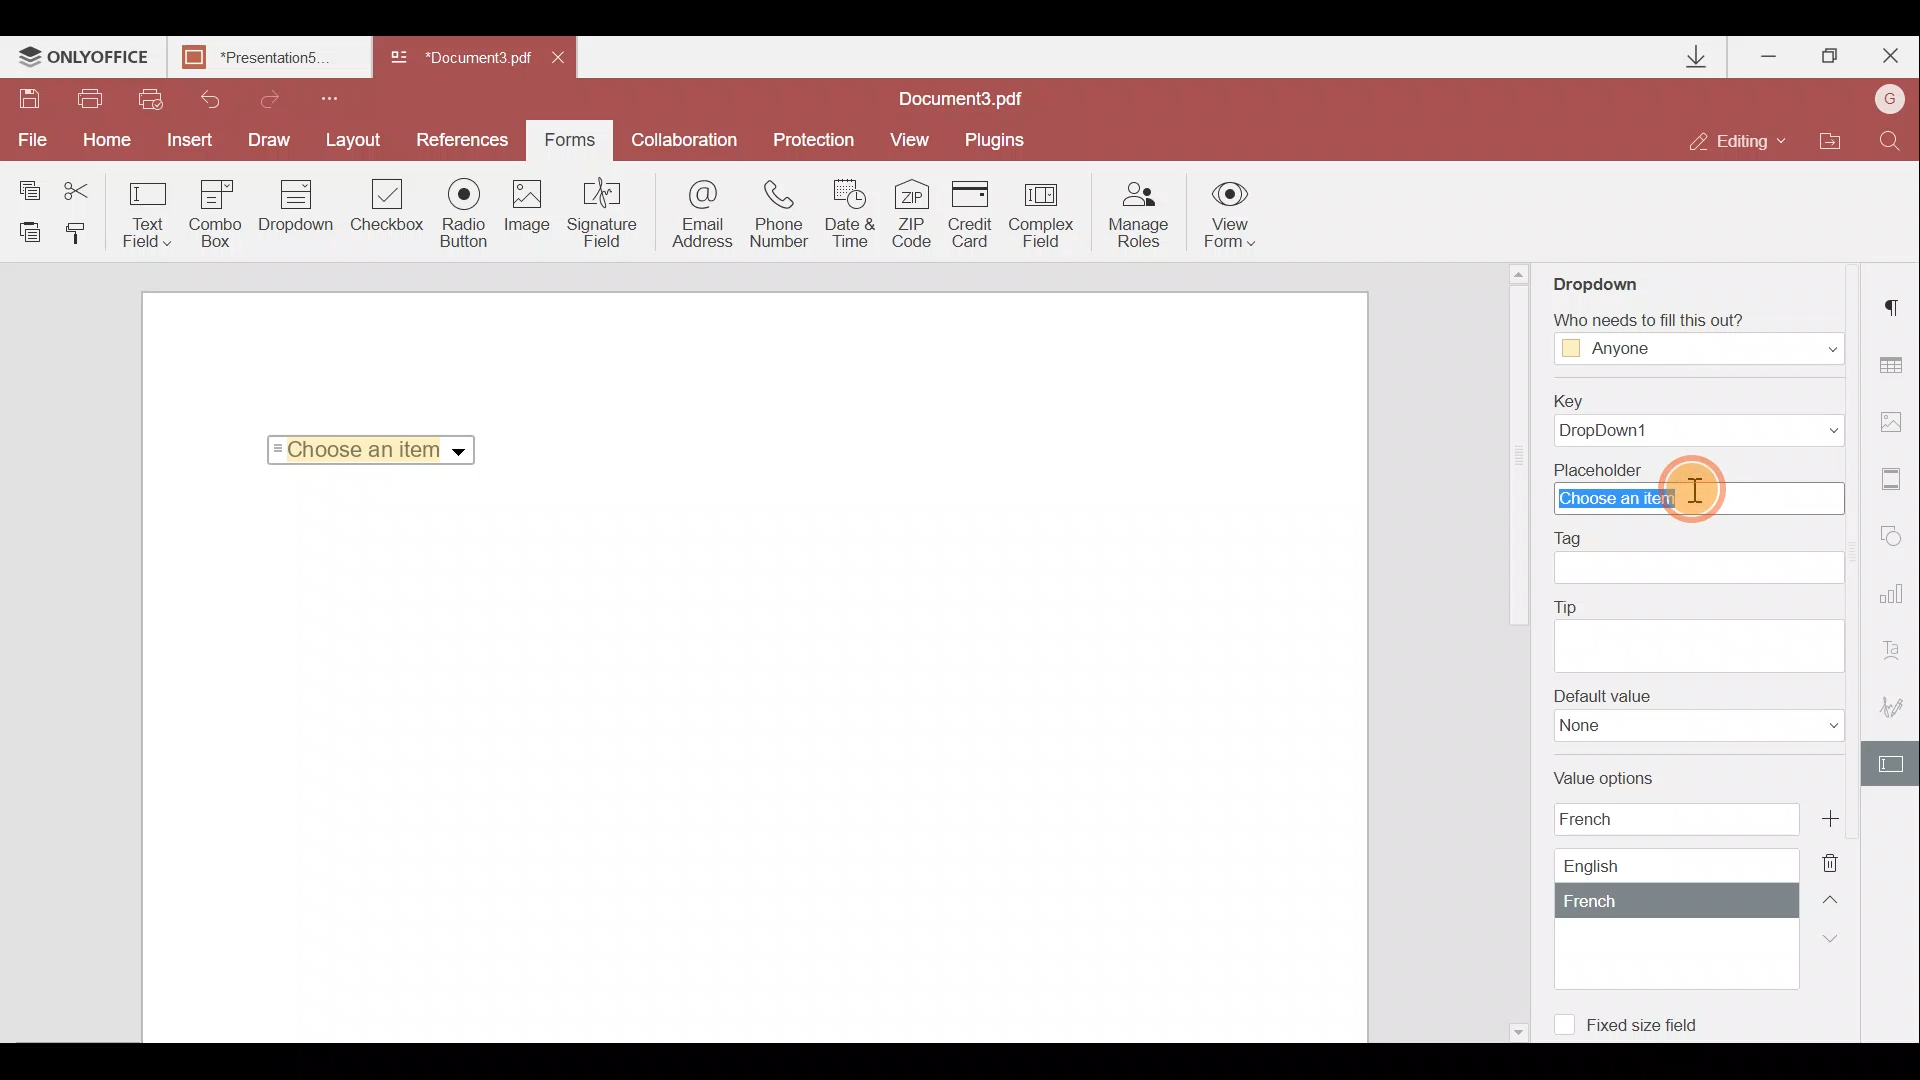 The image size is (1920, 1080). Describe the element at coordinates (270, 138) in the screenshot. I see `Draw` at that location.